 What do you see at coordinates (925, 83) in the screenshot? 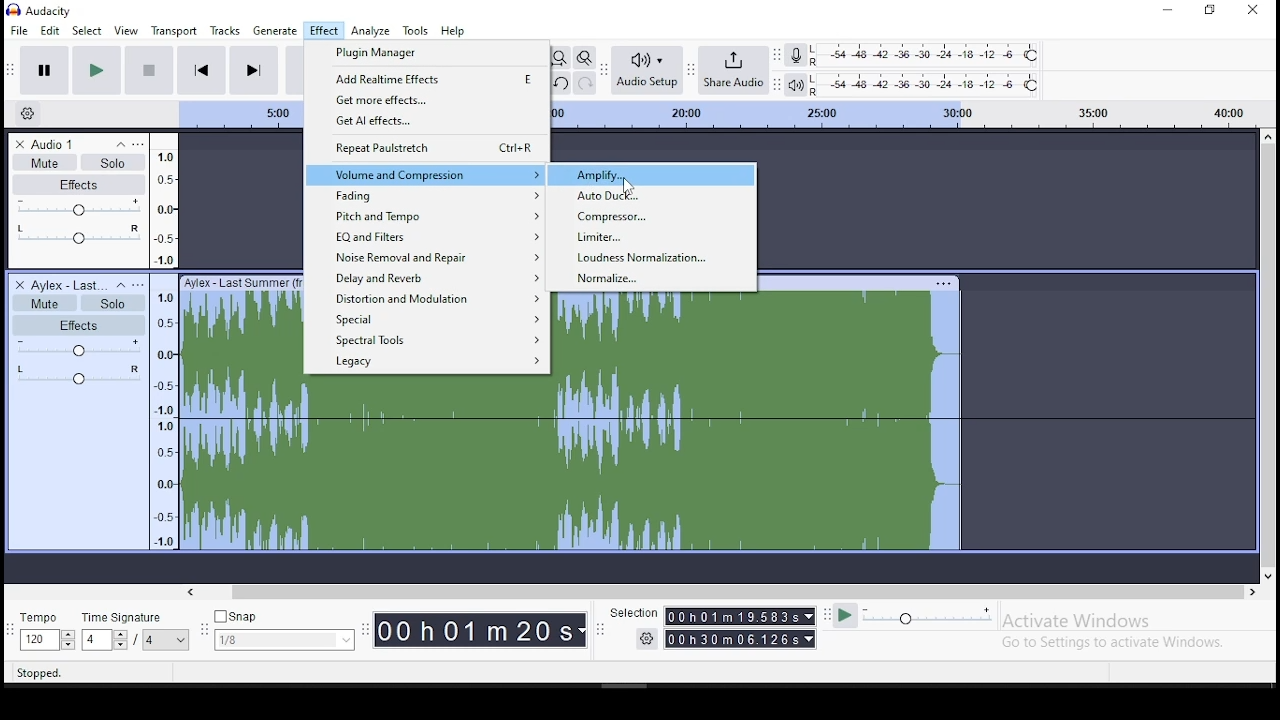
I see `playback level` at bounding box center [925, 83].